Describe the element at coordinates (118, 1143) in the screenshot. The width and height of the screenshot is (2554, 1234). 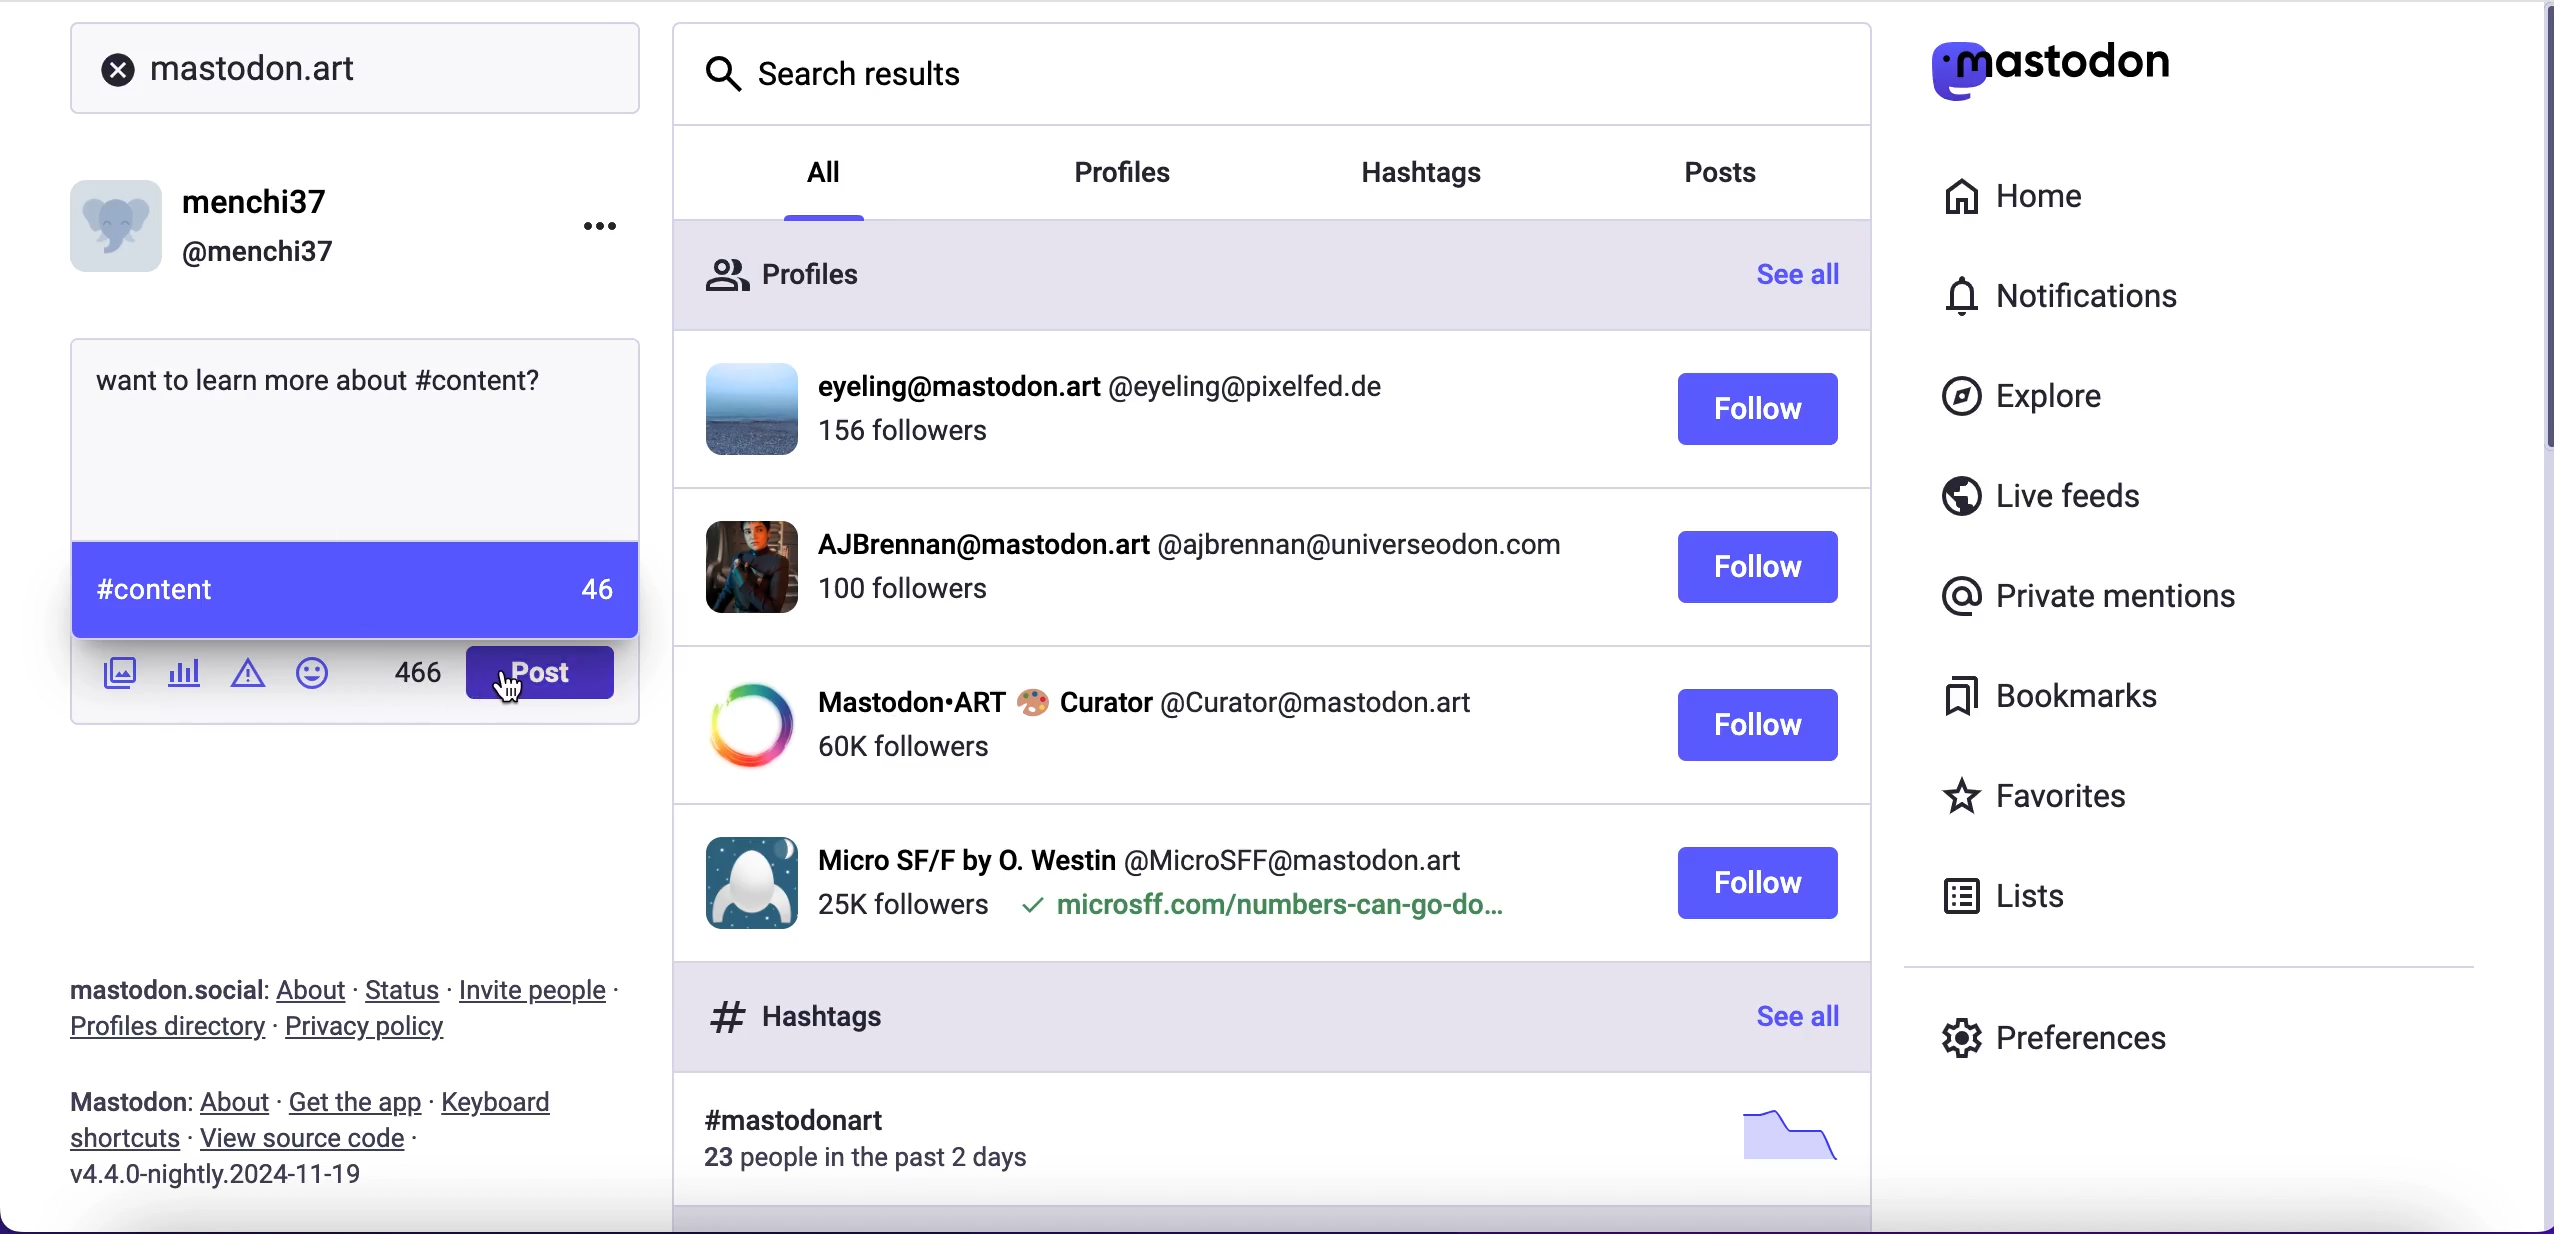
I see `shortcuts` at that location.